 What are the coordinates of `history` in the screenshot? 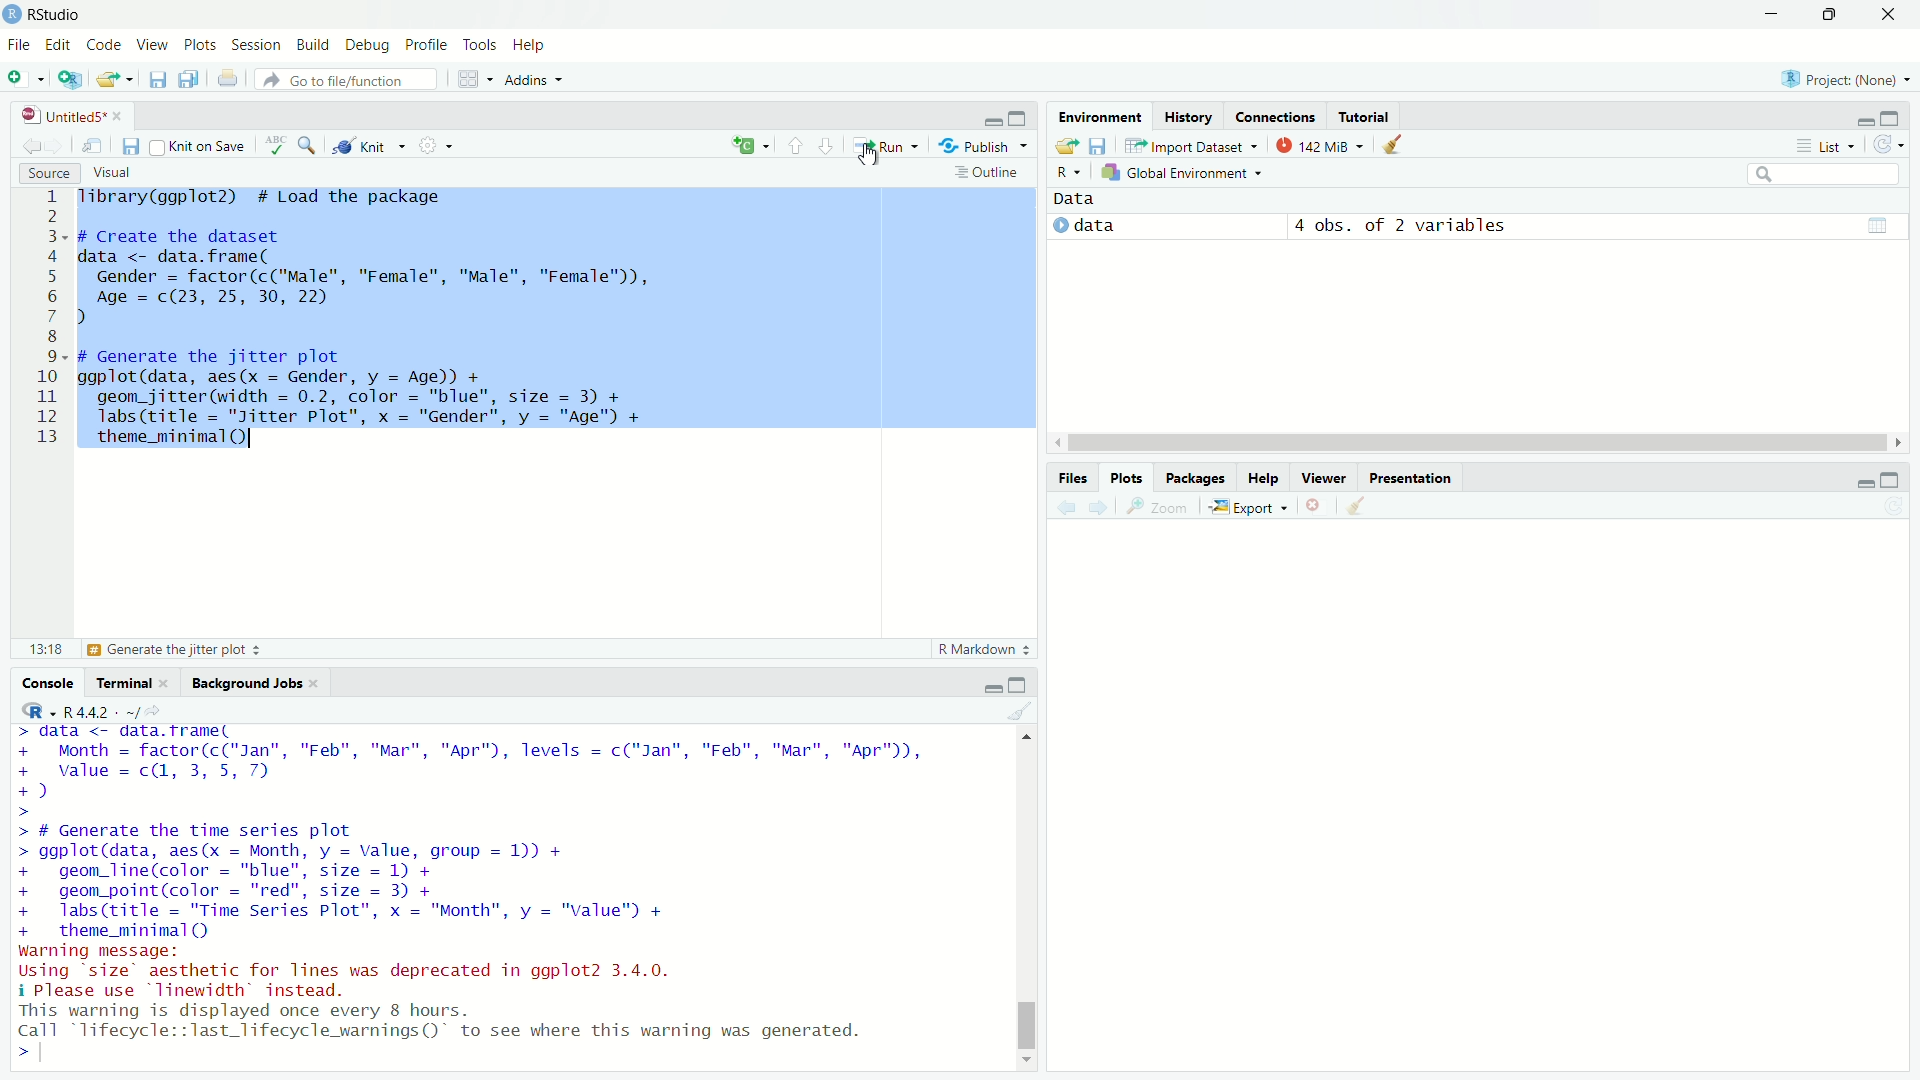 It's located at (1187, 117).